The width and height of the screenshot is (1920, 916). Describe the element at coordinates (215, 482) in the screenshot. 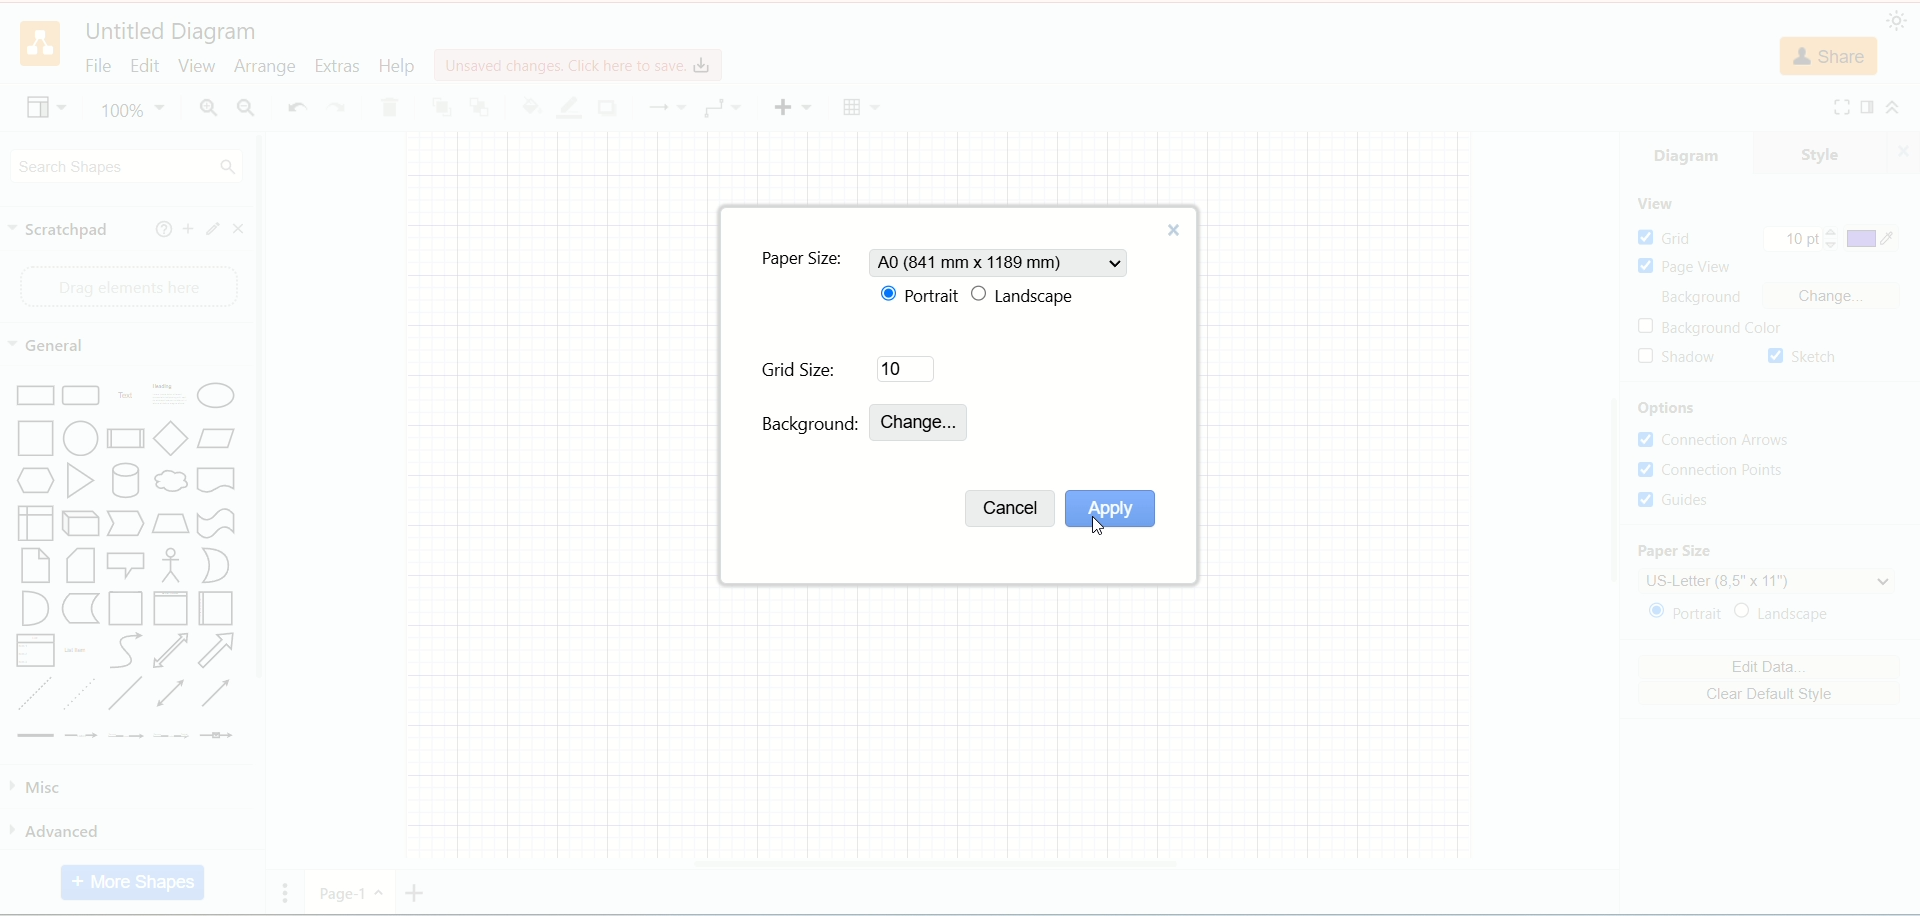

I see `Document` at that location.